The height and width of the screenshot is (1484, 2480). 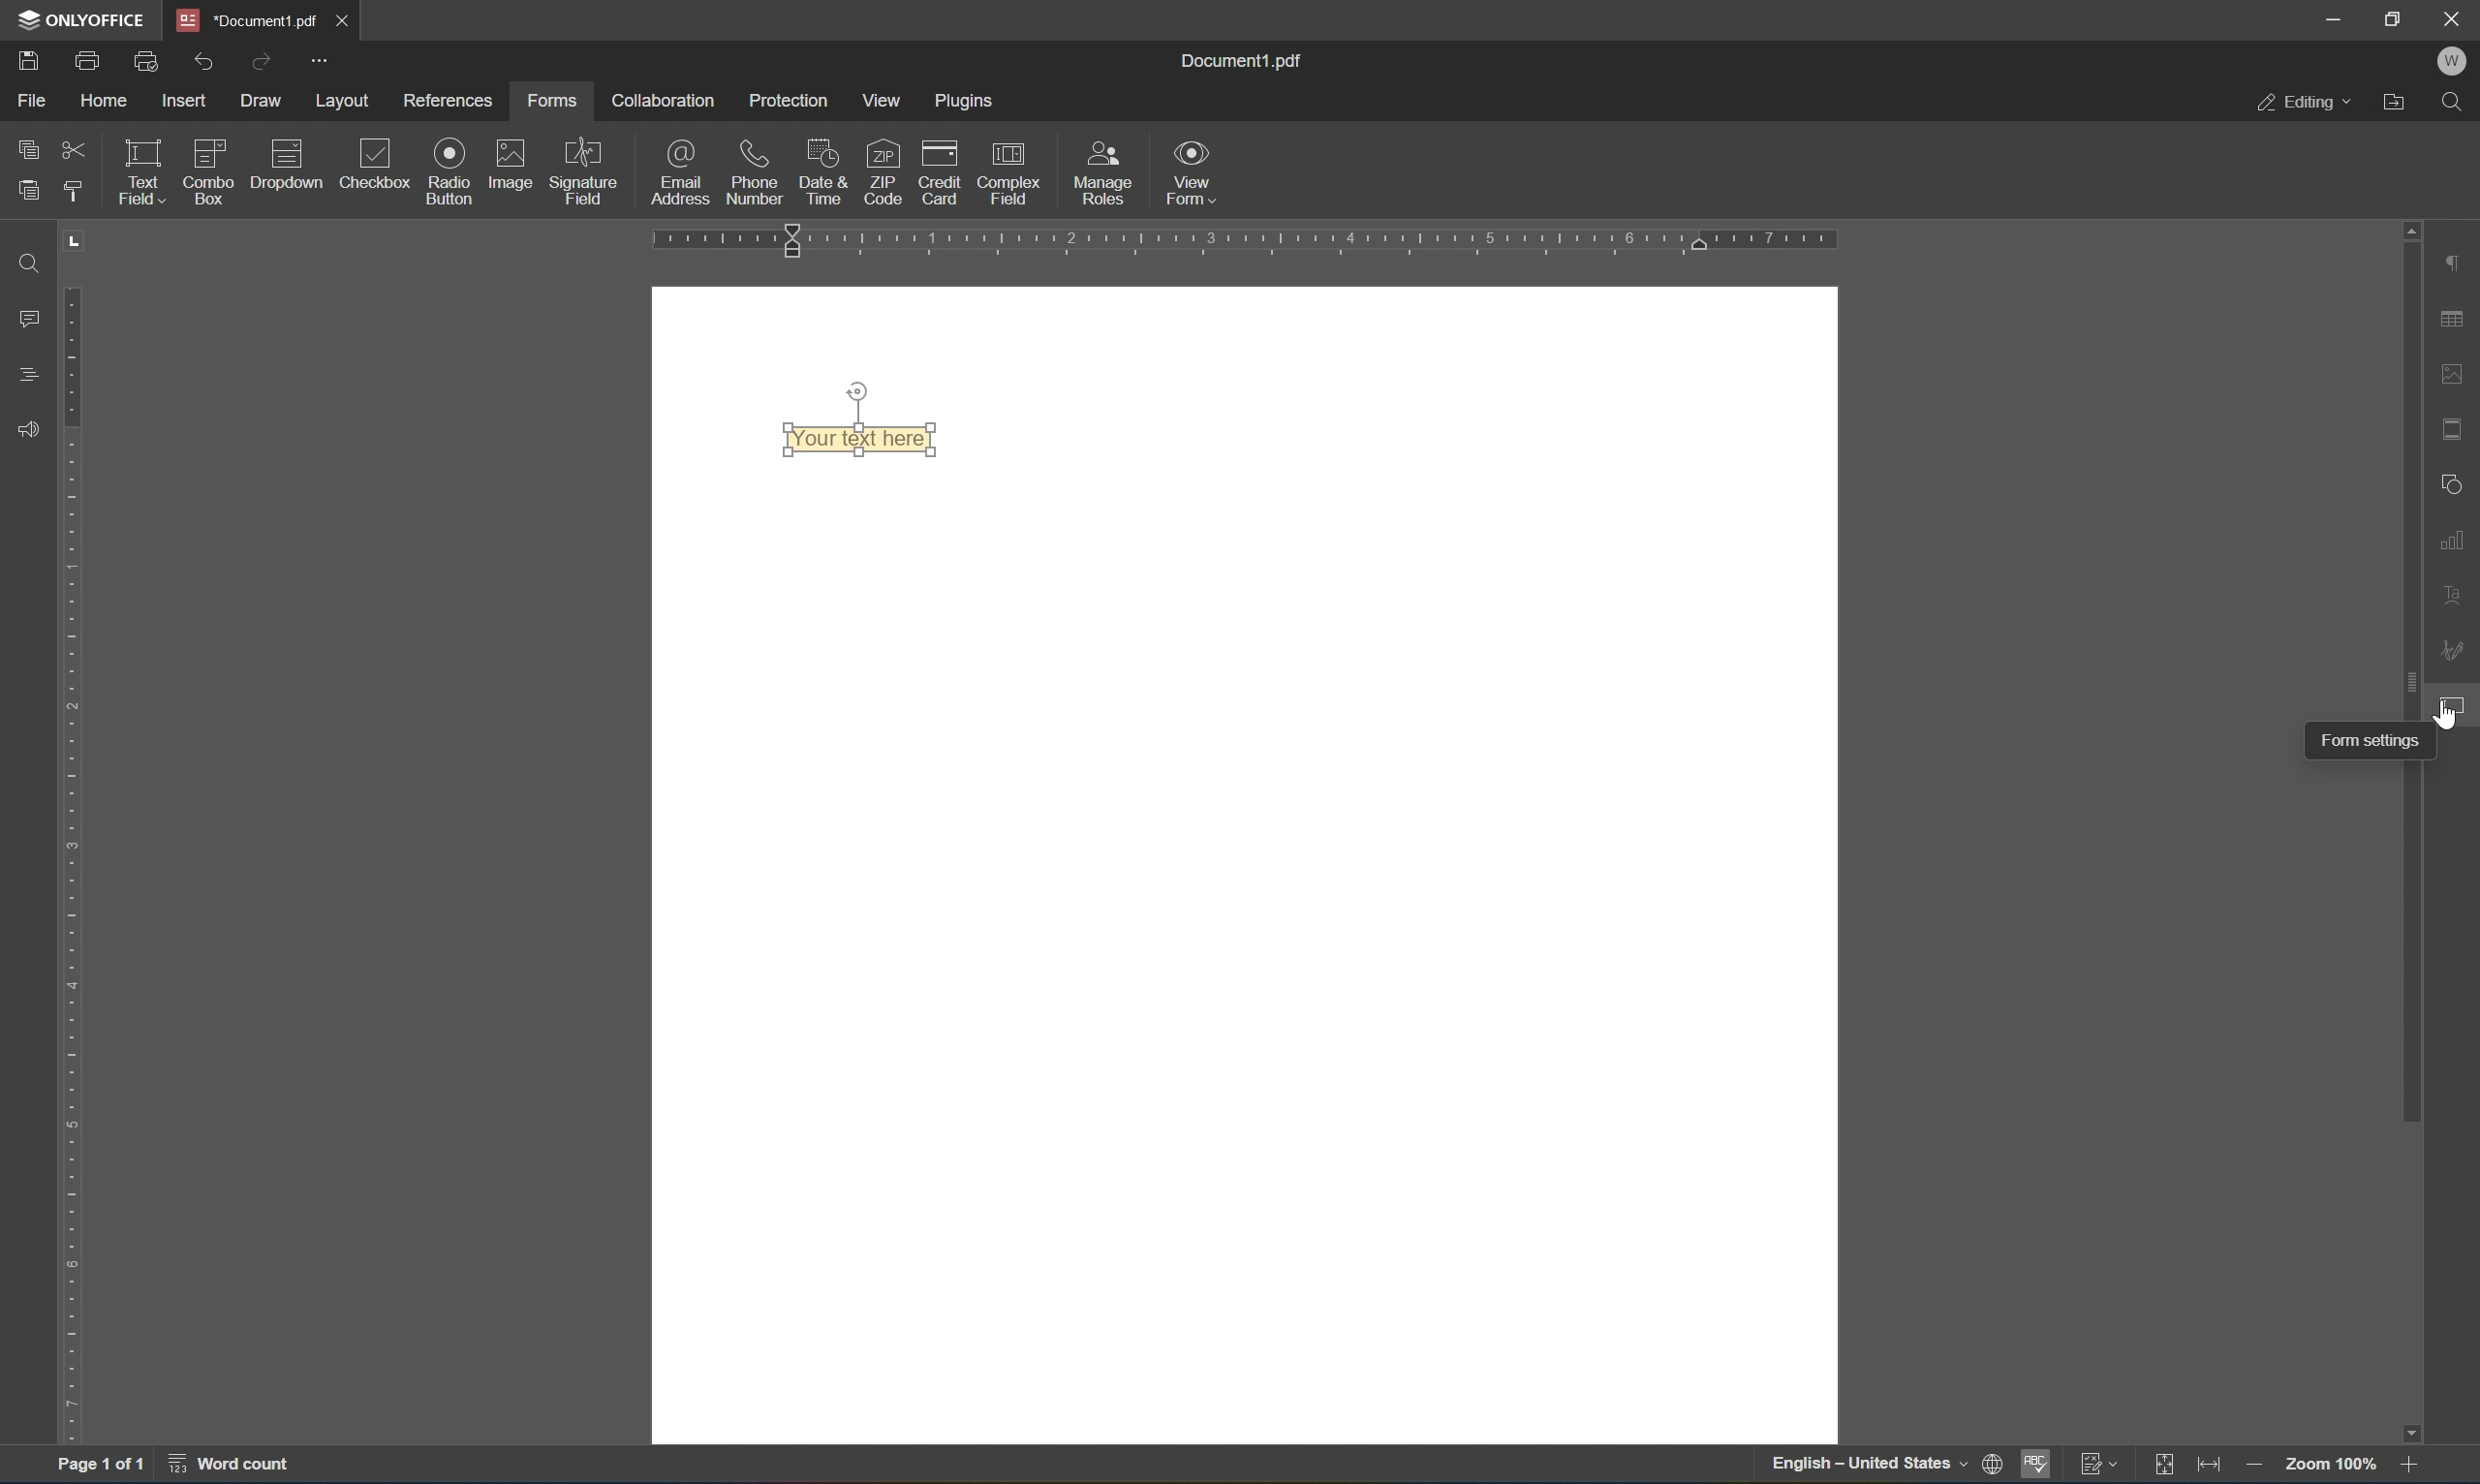 What do you see at coordinates (2159, 1469) in the screenshot?
I see `fit to slide` at bounding box center [2159, 1469].